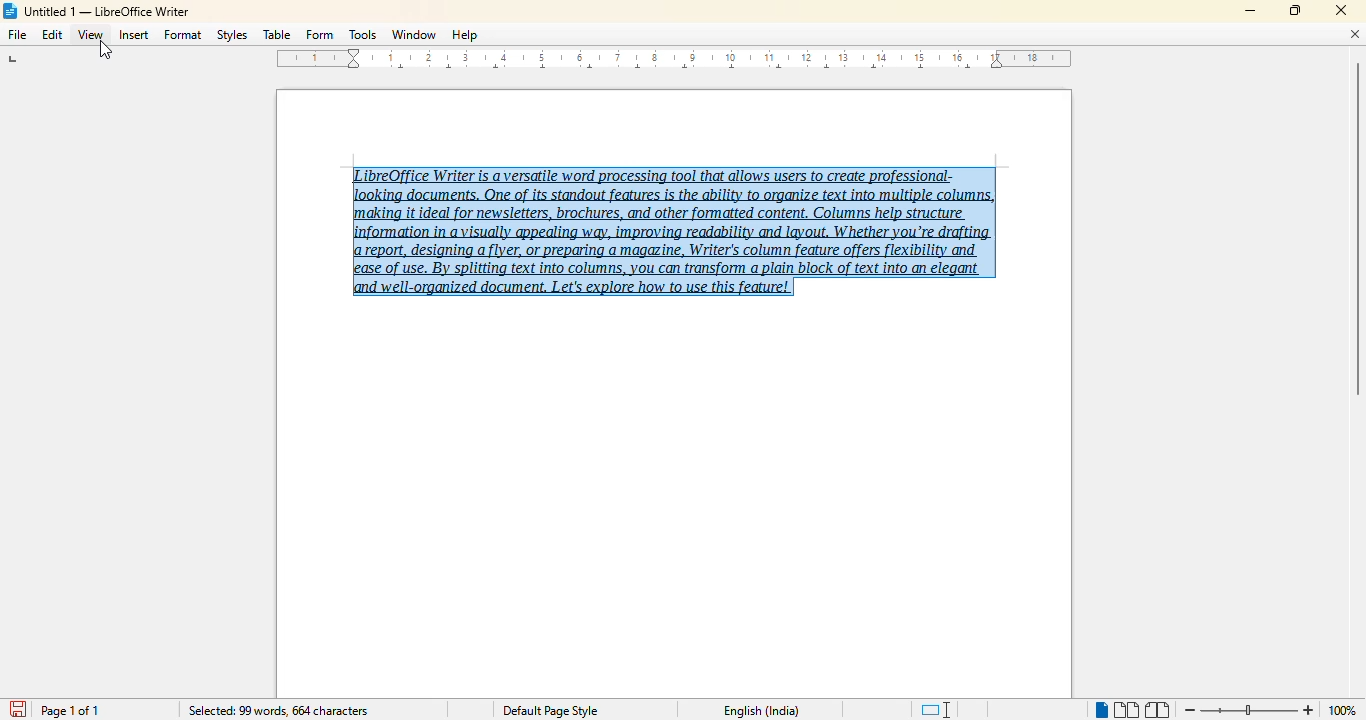  What do you see at coordinates (183, 34) in the screenshot?
I see `format` at bounding box center [183, 34].